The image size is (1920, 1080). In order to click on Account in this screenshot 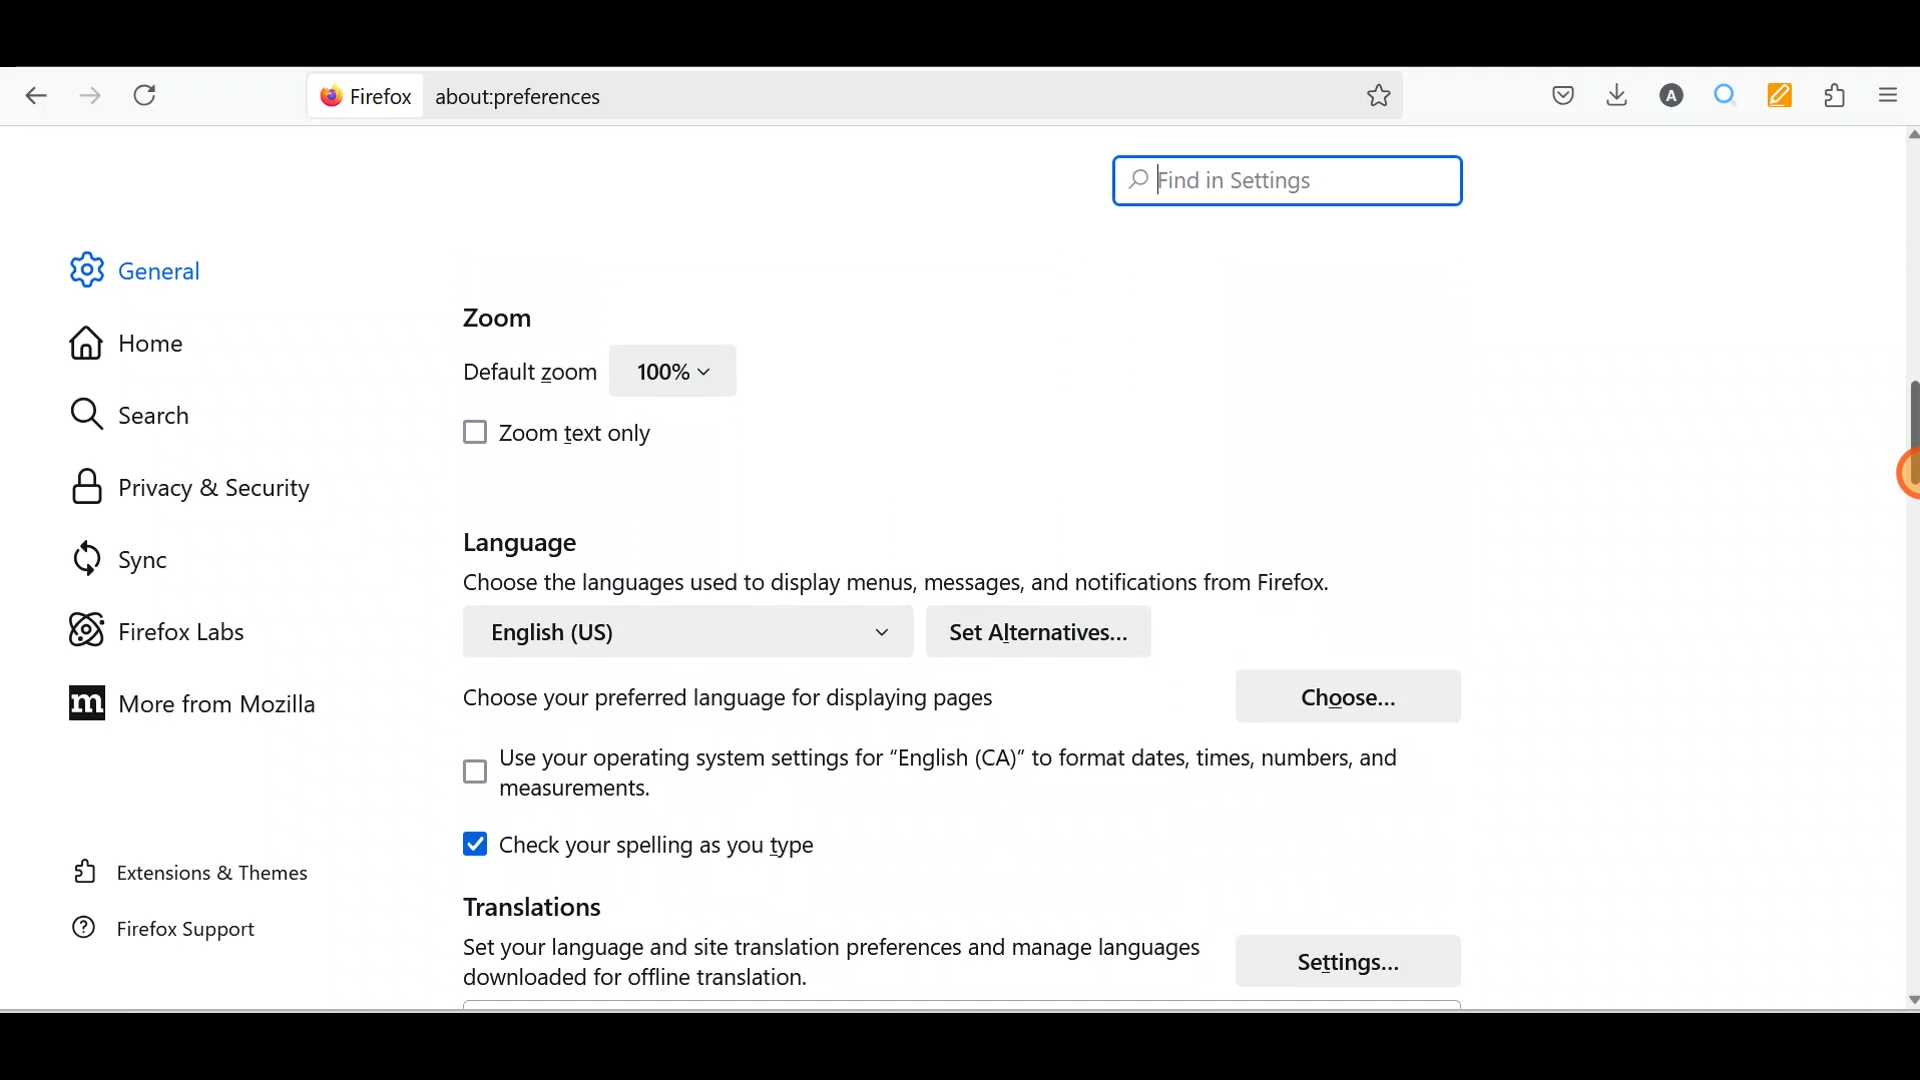, I will do `click(1667, 95)`.